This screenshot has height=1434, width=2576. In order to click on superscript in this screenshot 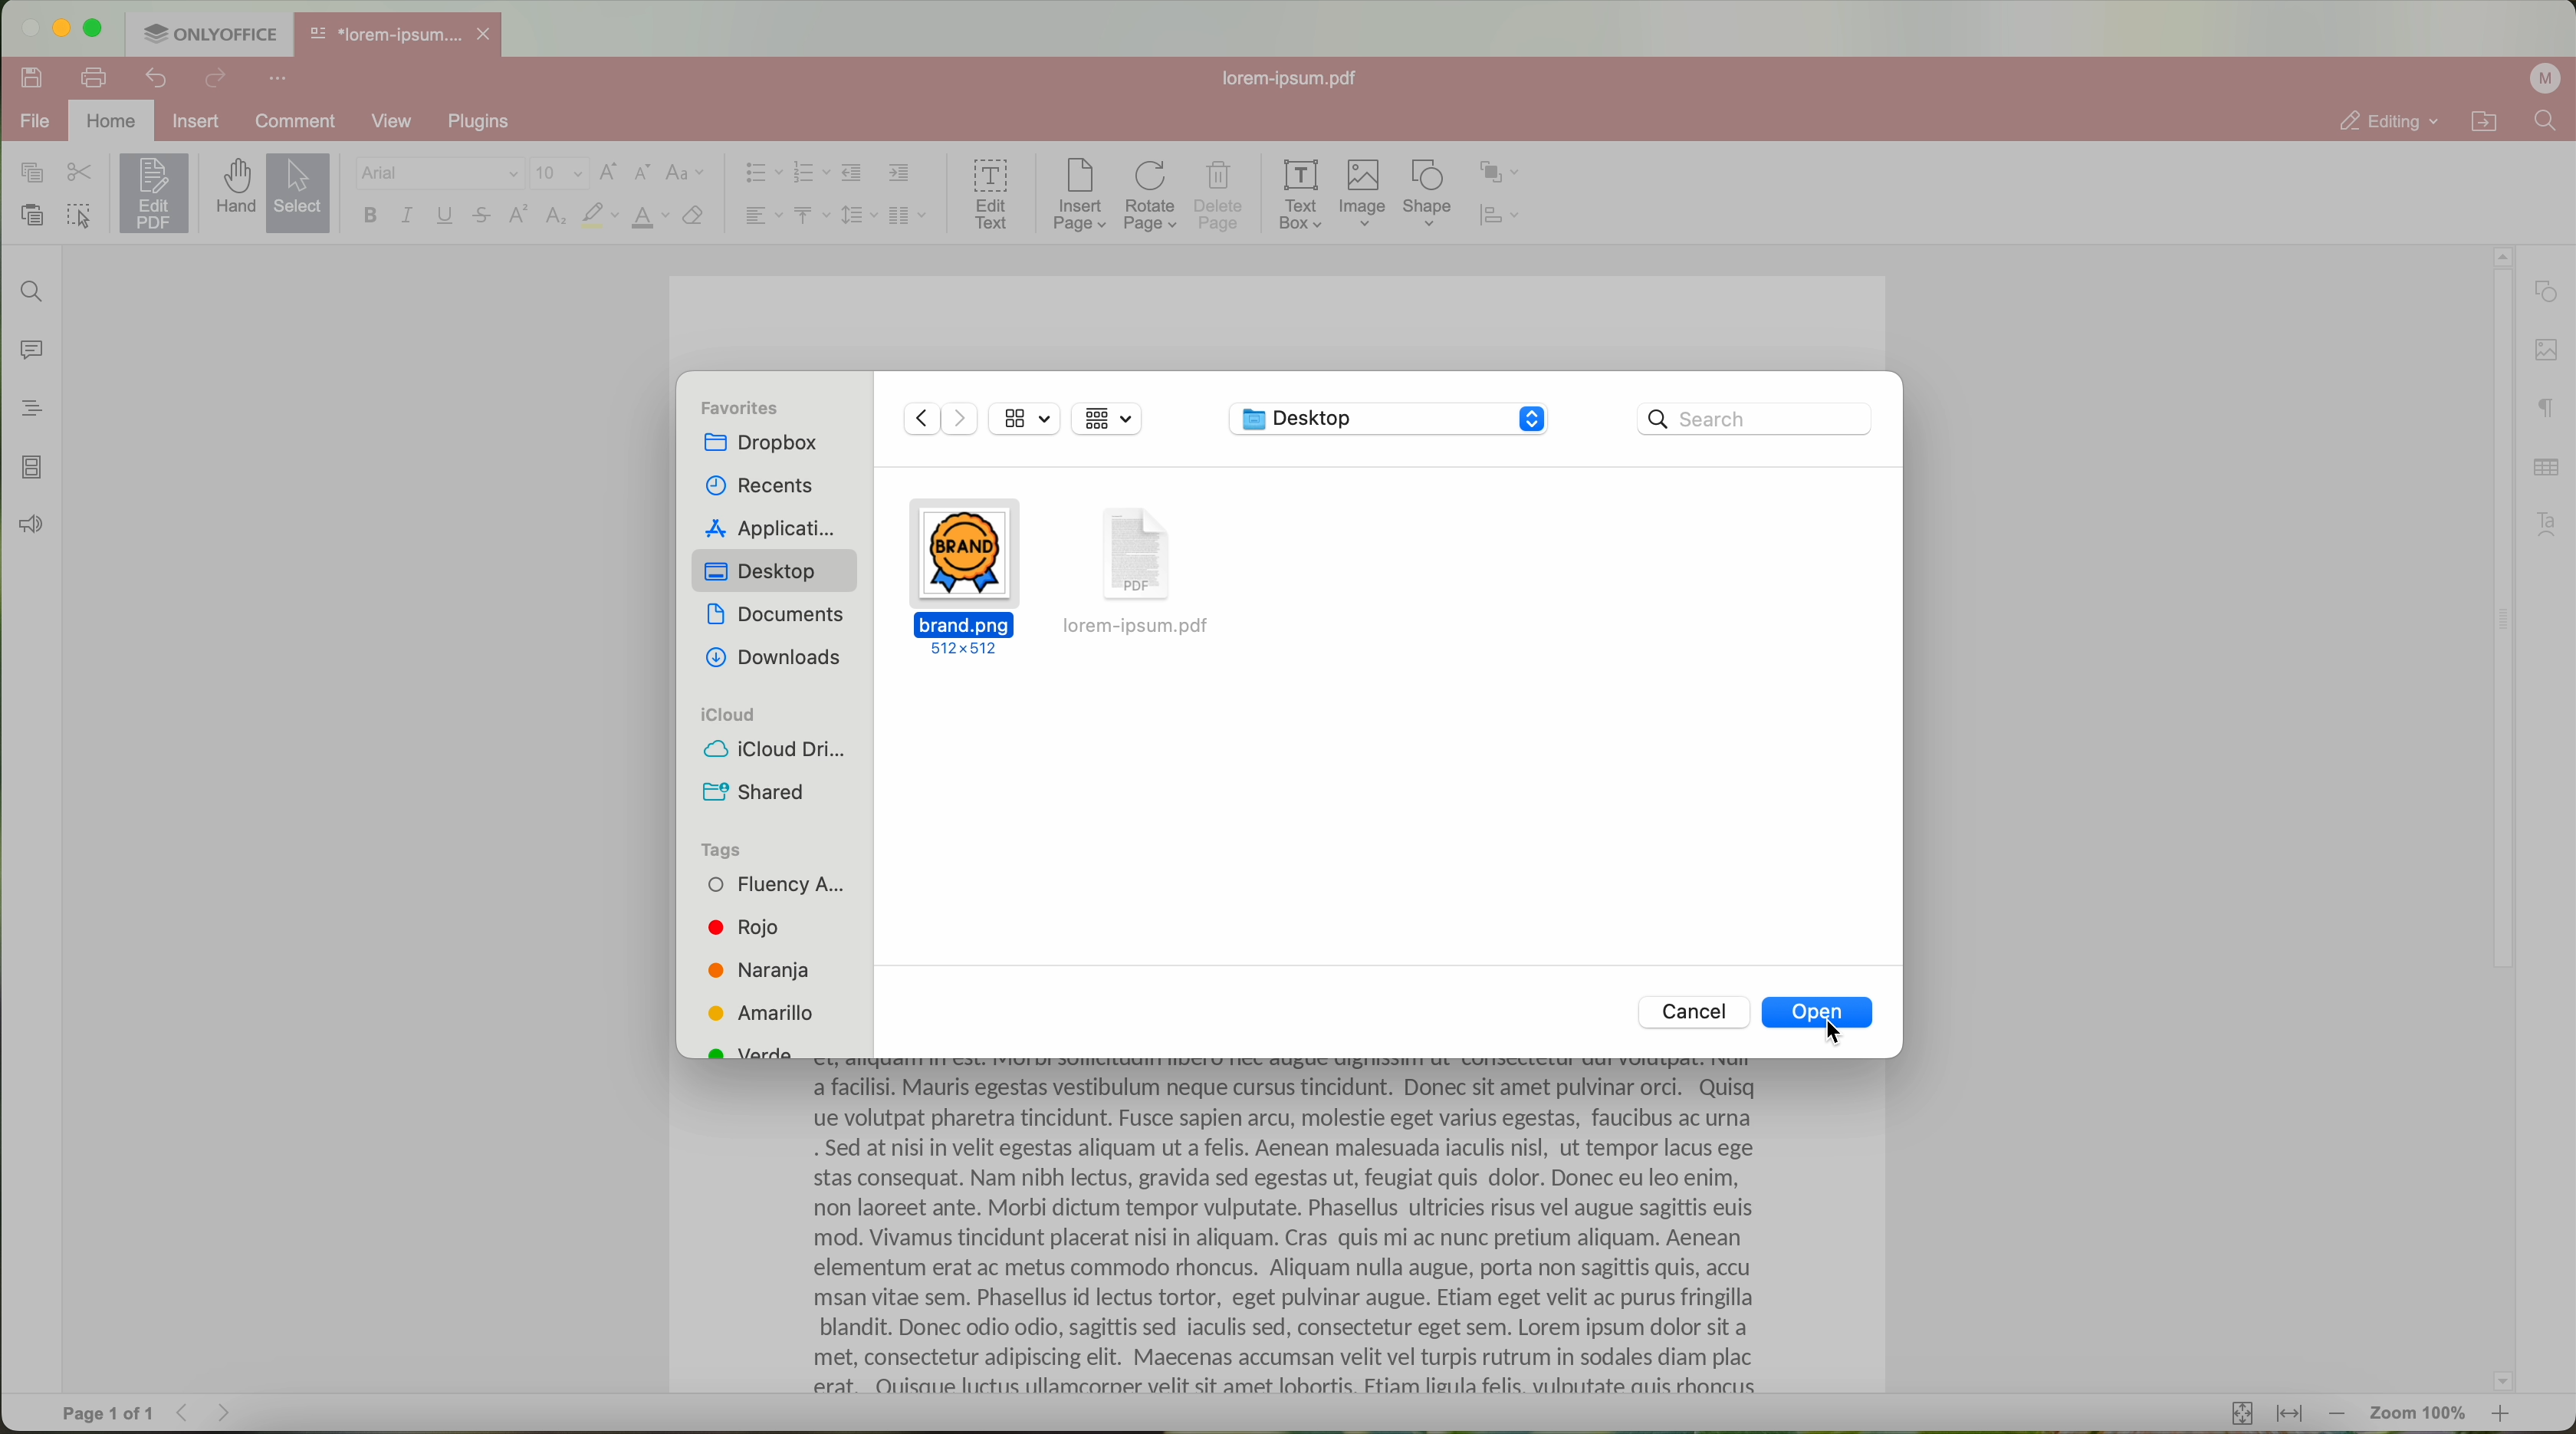, I will do `click(520, 214)`.